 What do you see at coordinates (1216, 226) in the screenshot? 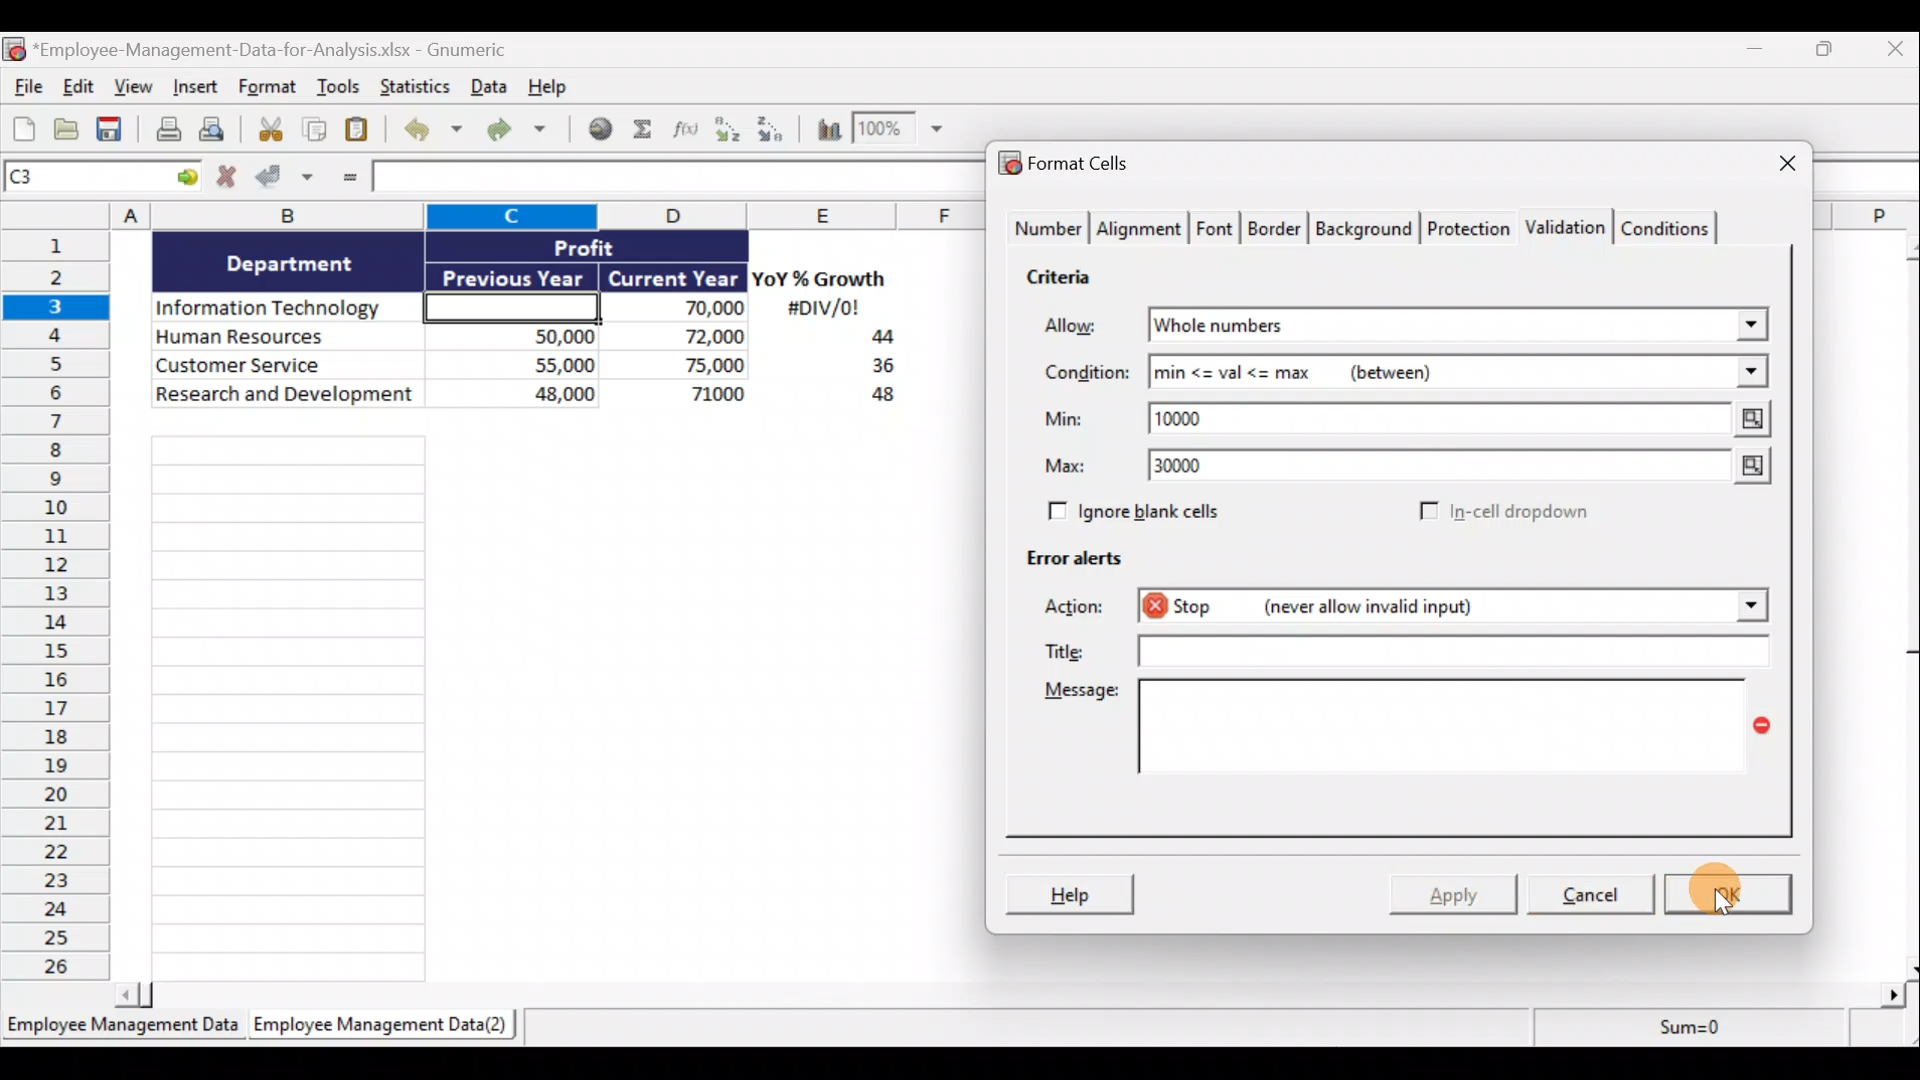
I see `Font` at bounding box center [1216, 226].